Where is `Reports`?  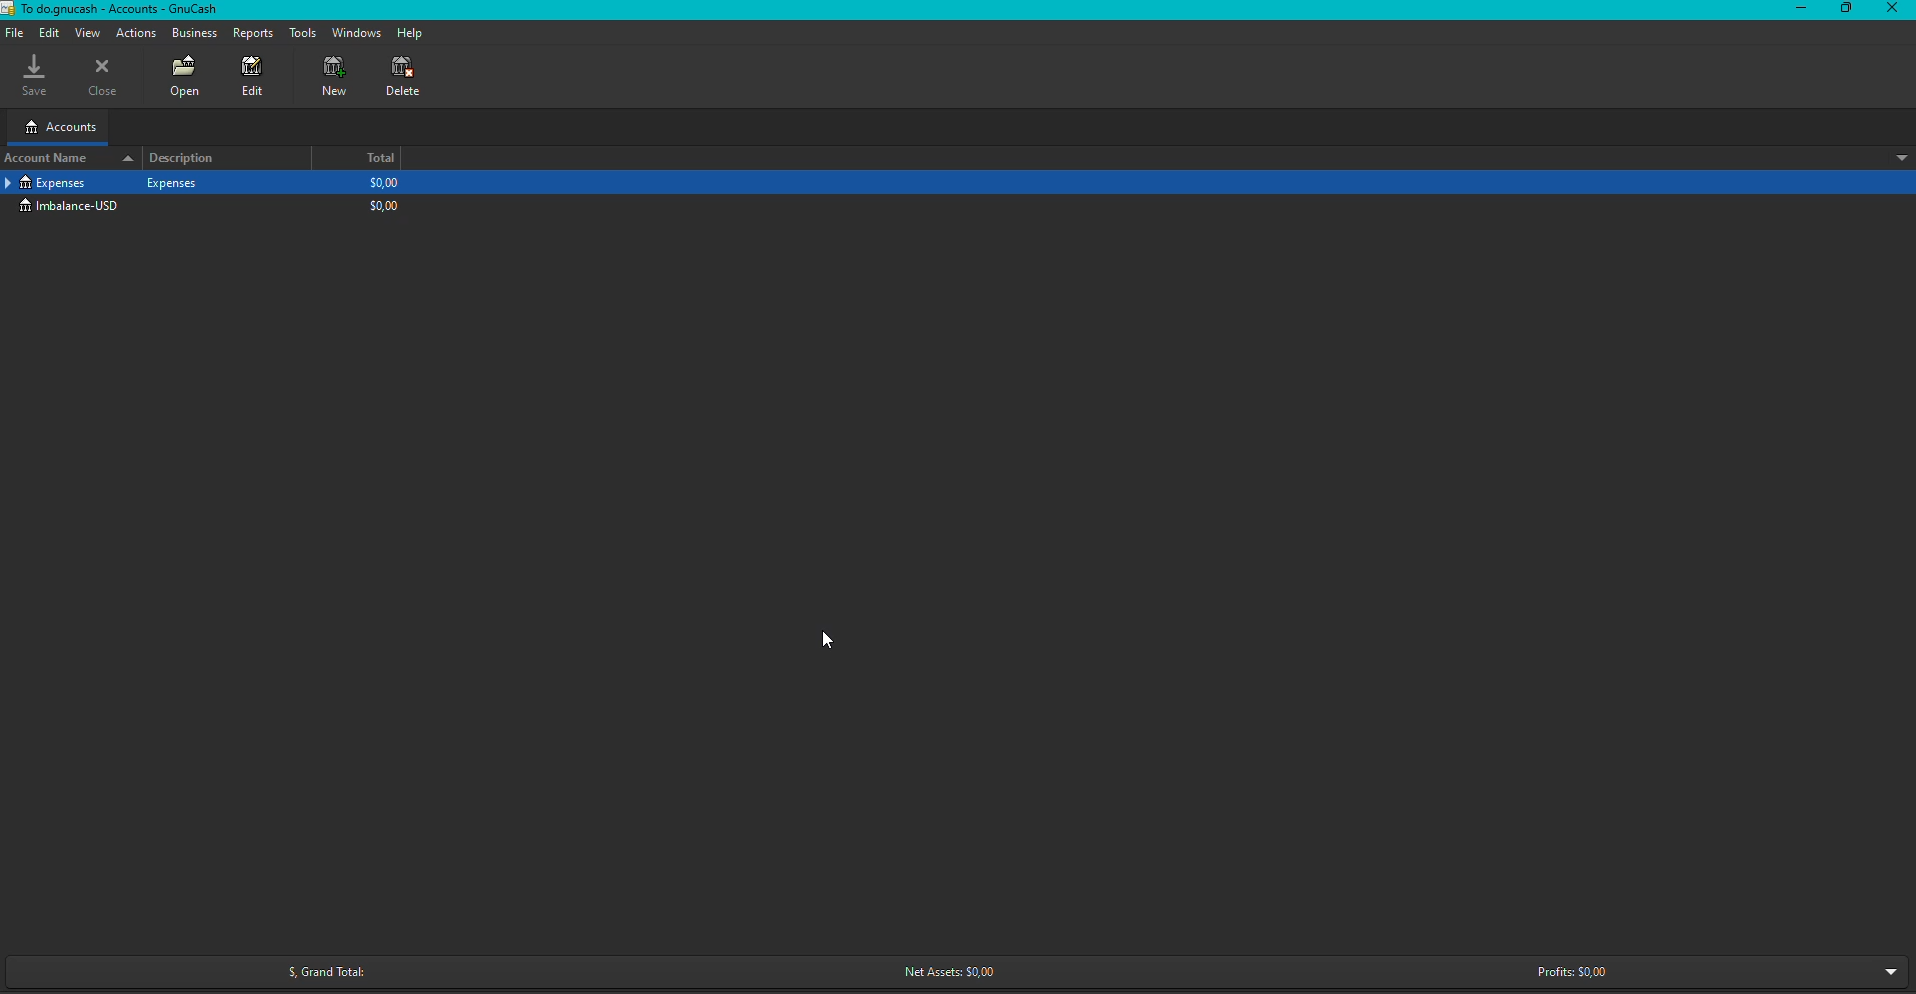 Reports is located at coordinates (250, 34).